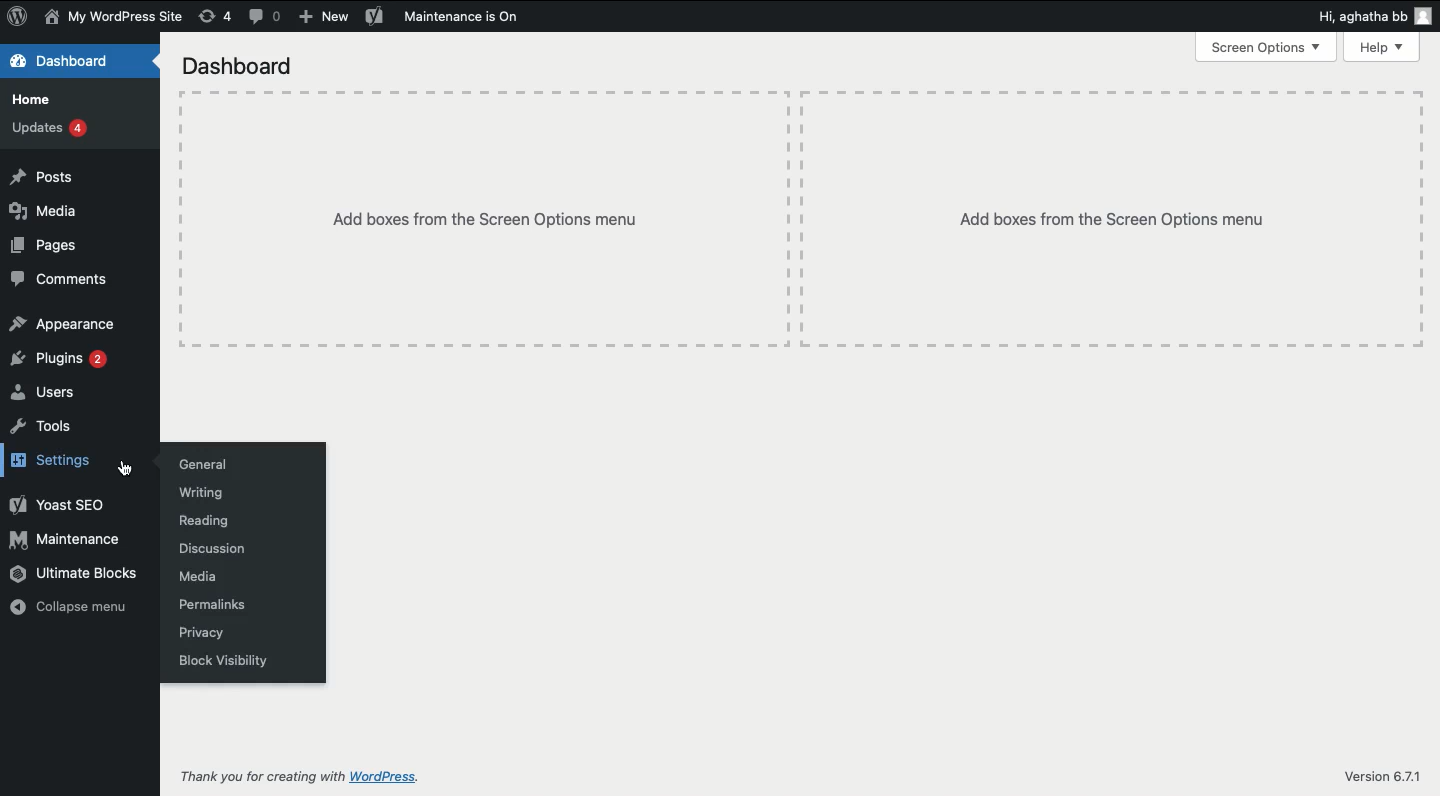  Describe the element at coordinates (115, 18) in the screenshot. I see `my wordpress site` at that location.